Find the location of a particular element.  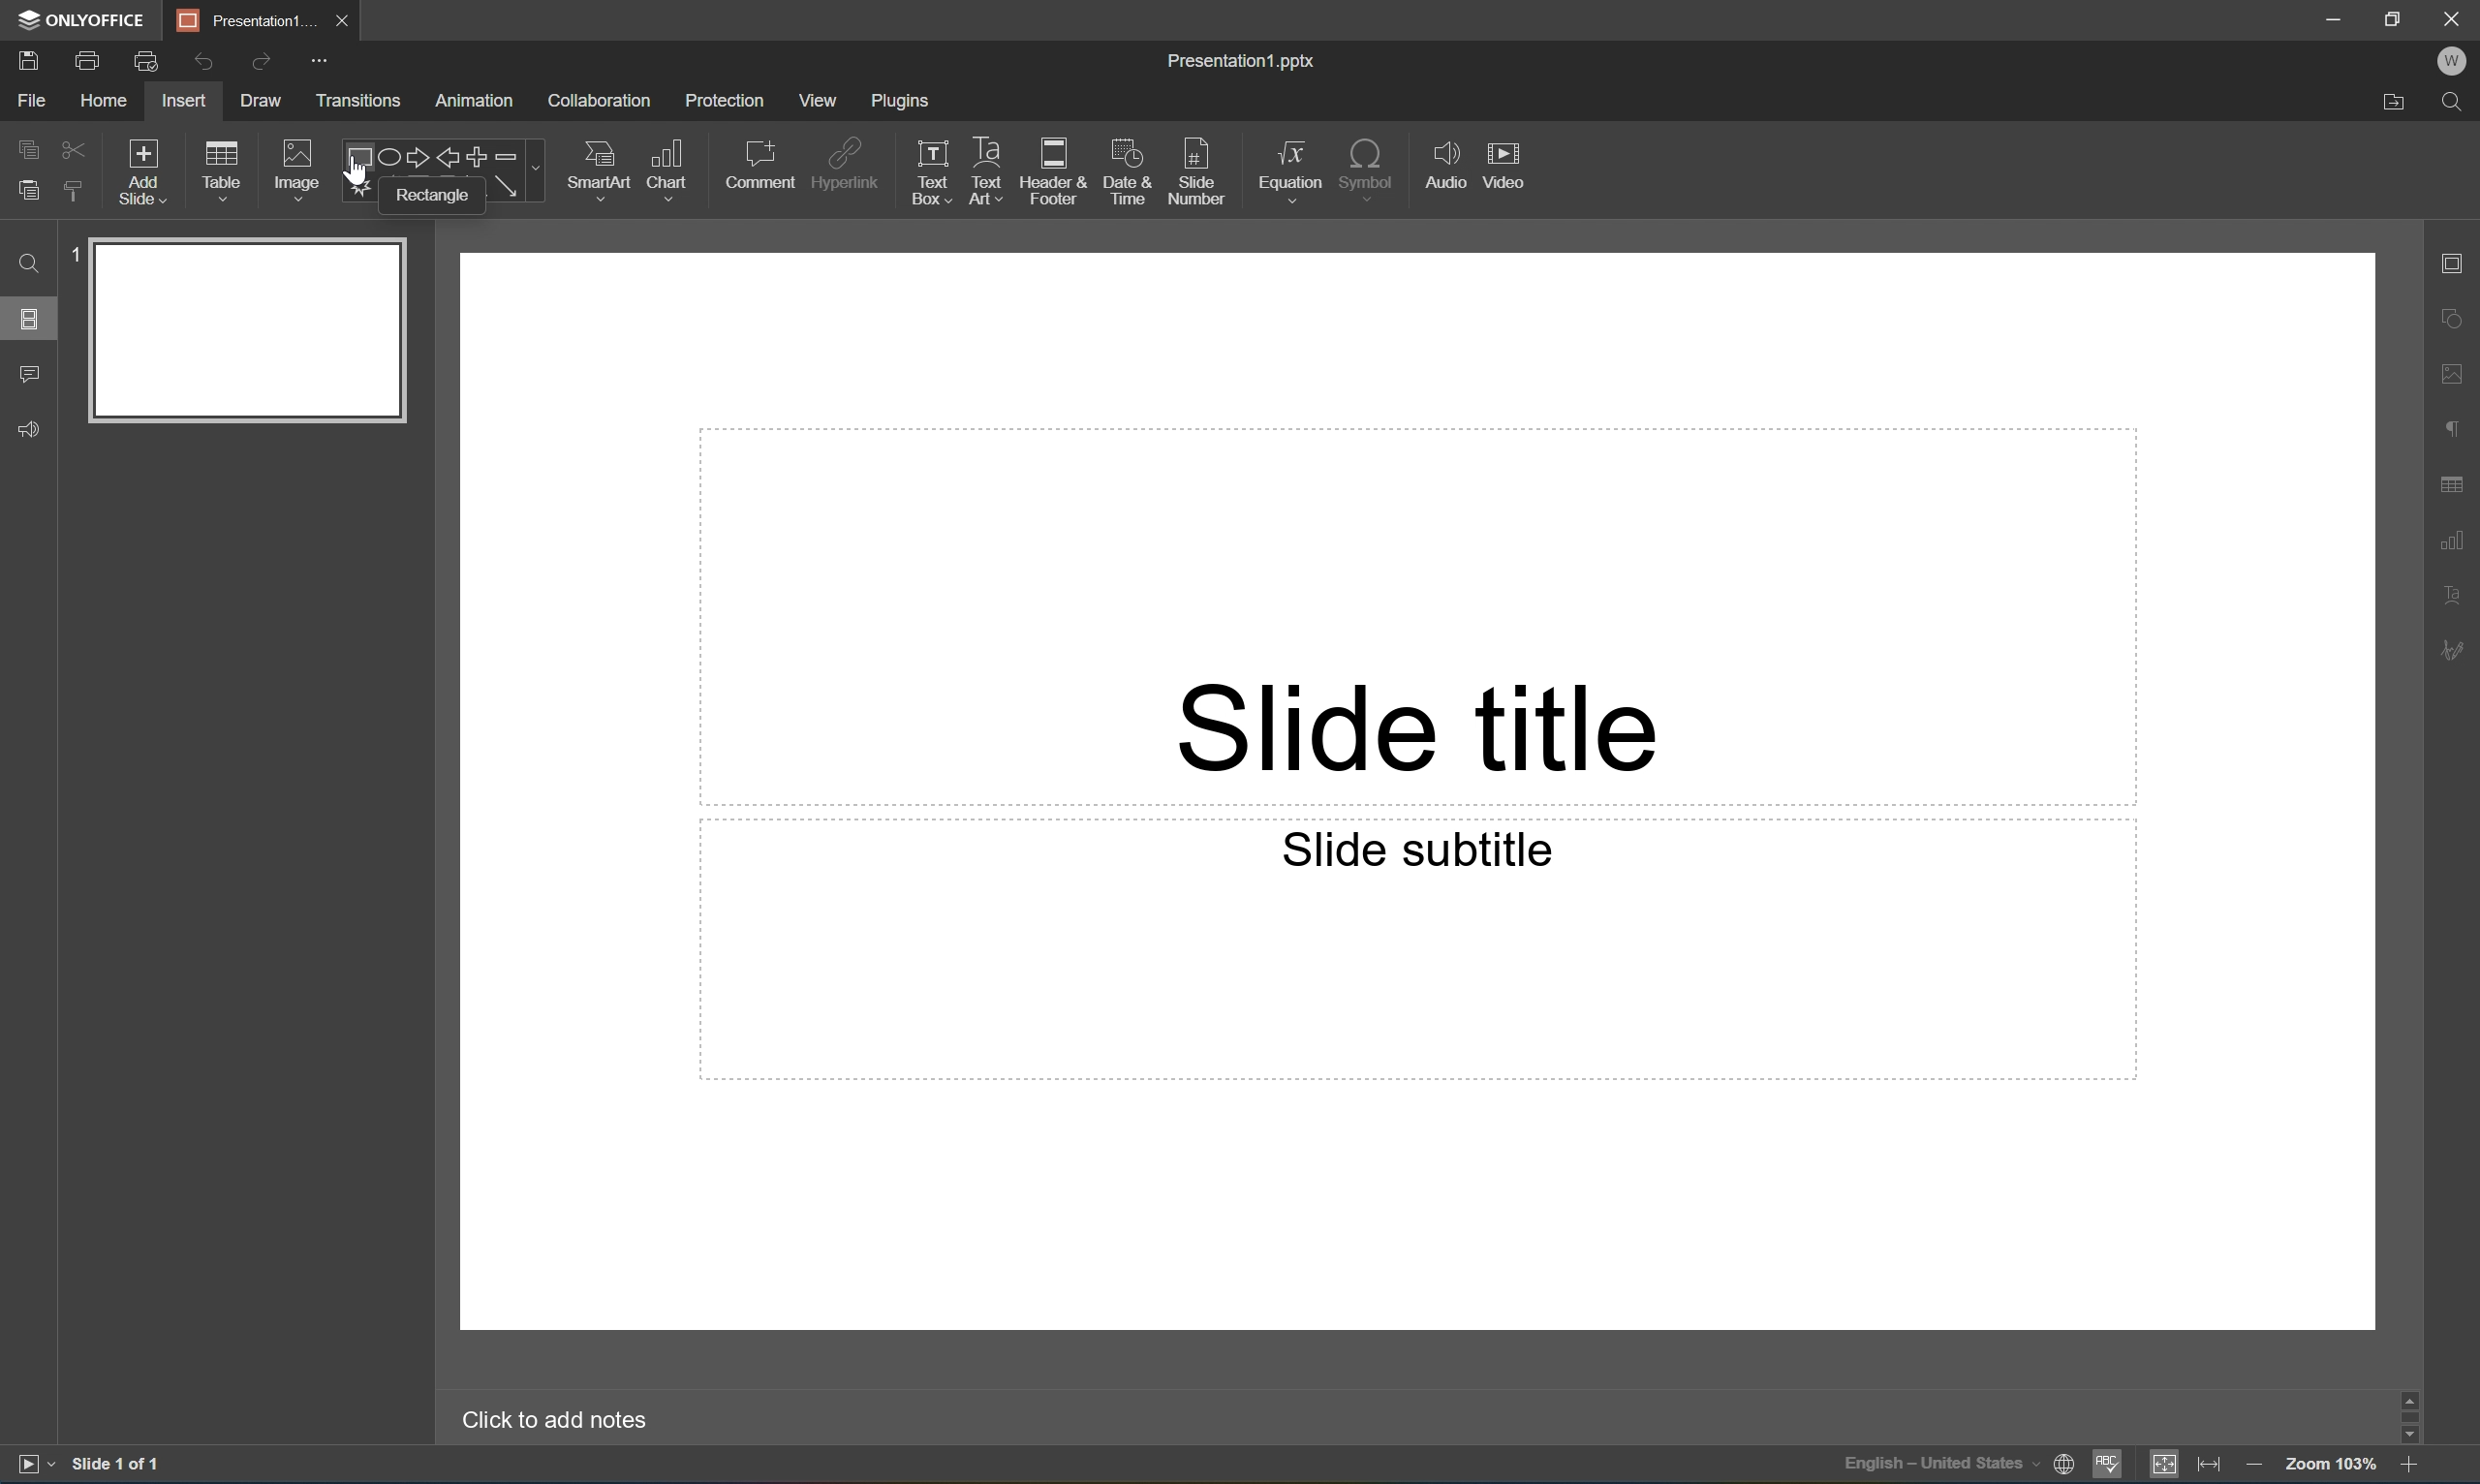

Start slideshow is located at coordinates (34, 1464).